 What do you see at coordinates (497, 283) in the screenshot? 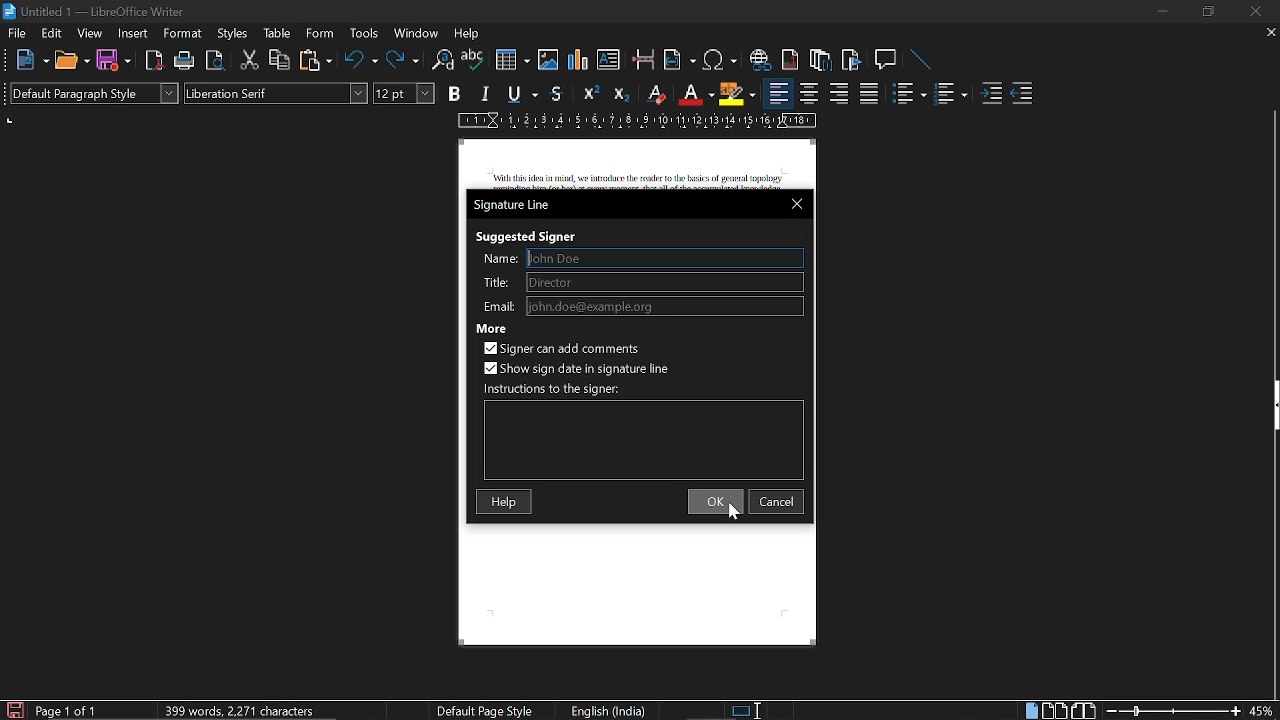
I see `title` at bounding box center [497, 283].